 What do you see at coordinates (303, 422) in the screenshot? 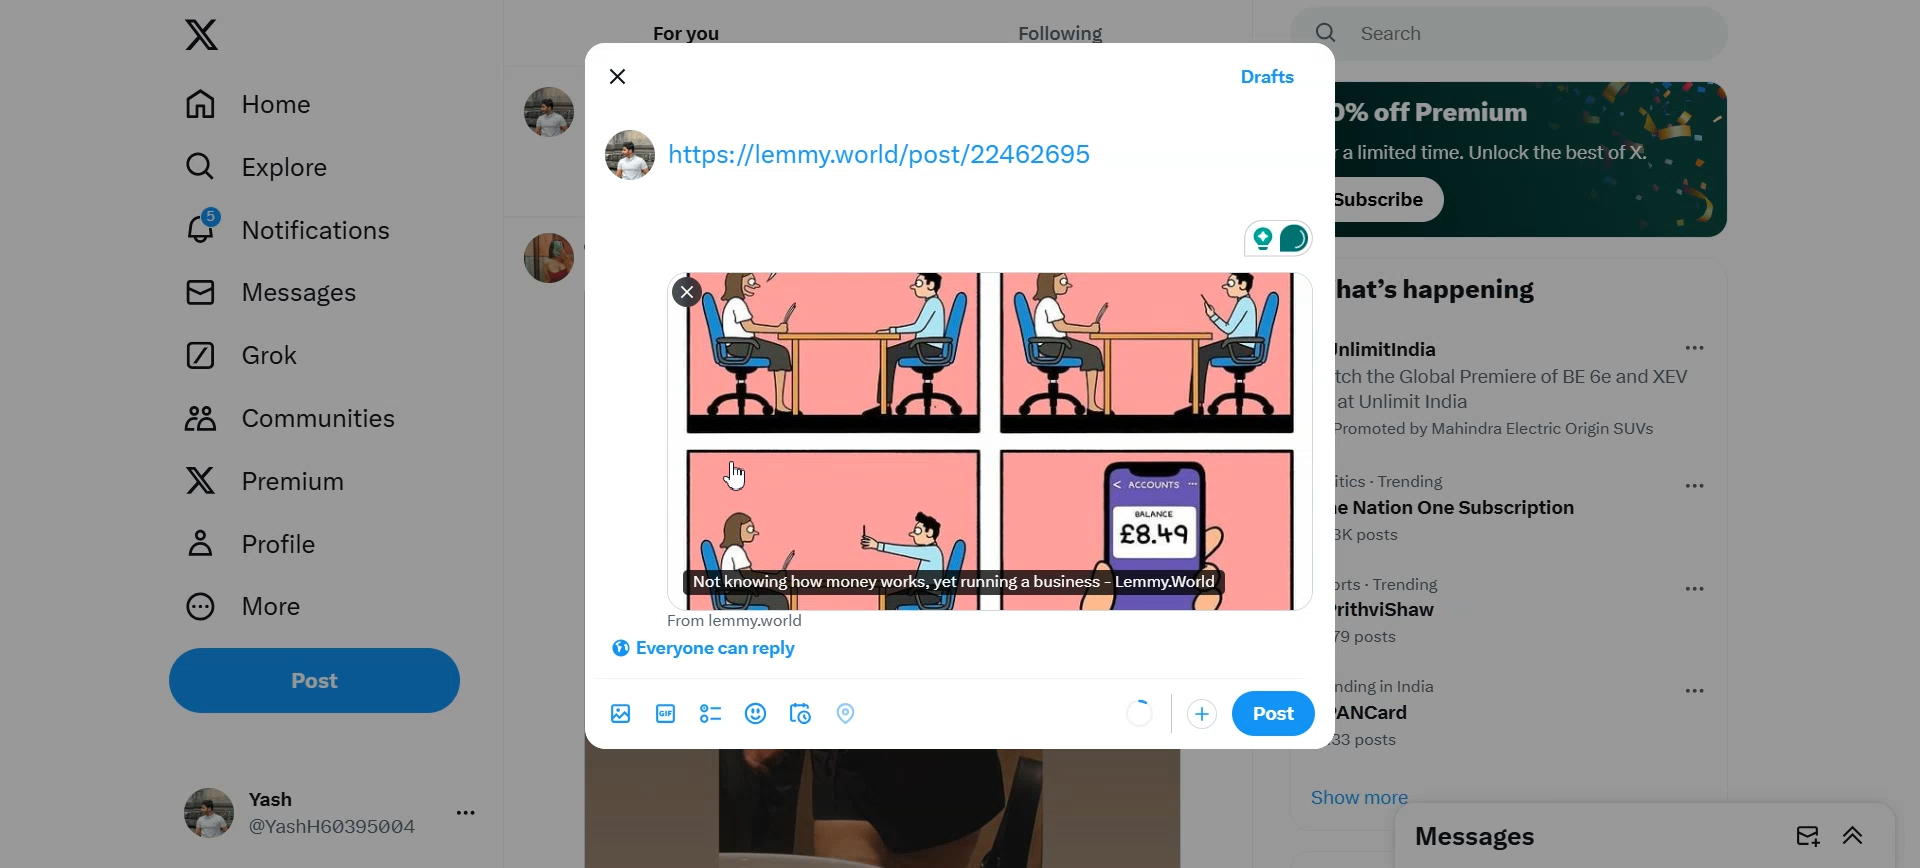
I see `communities ` at bounding box center [303, 422].